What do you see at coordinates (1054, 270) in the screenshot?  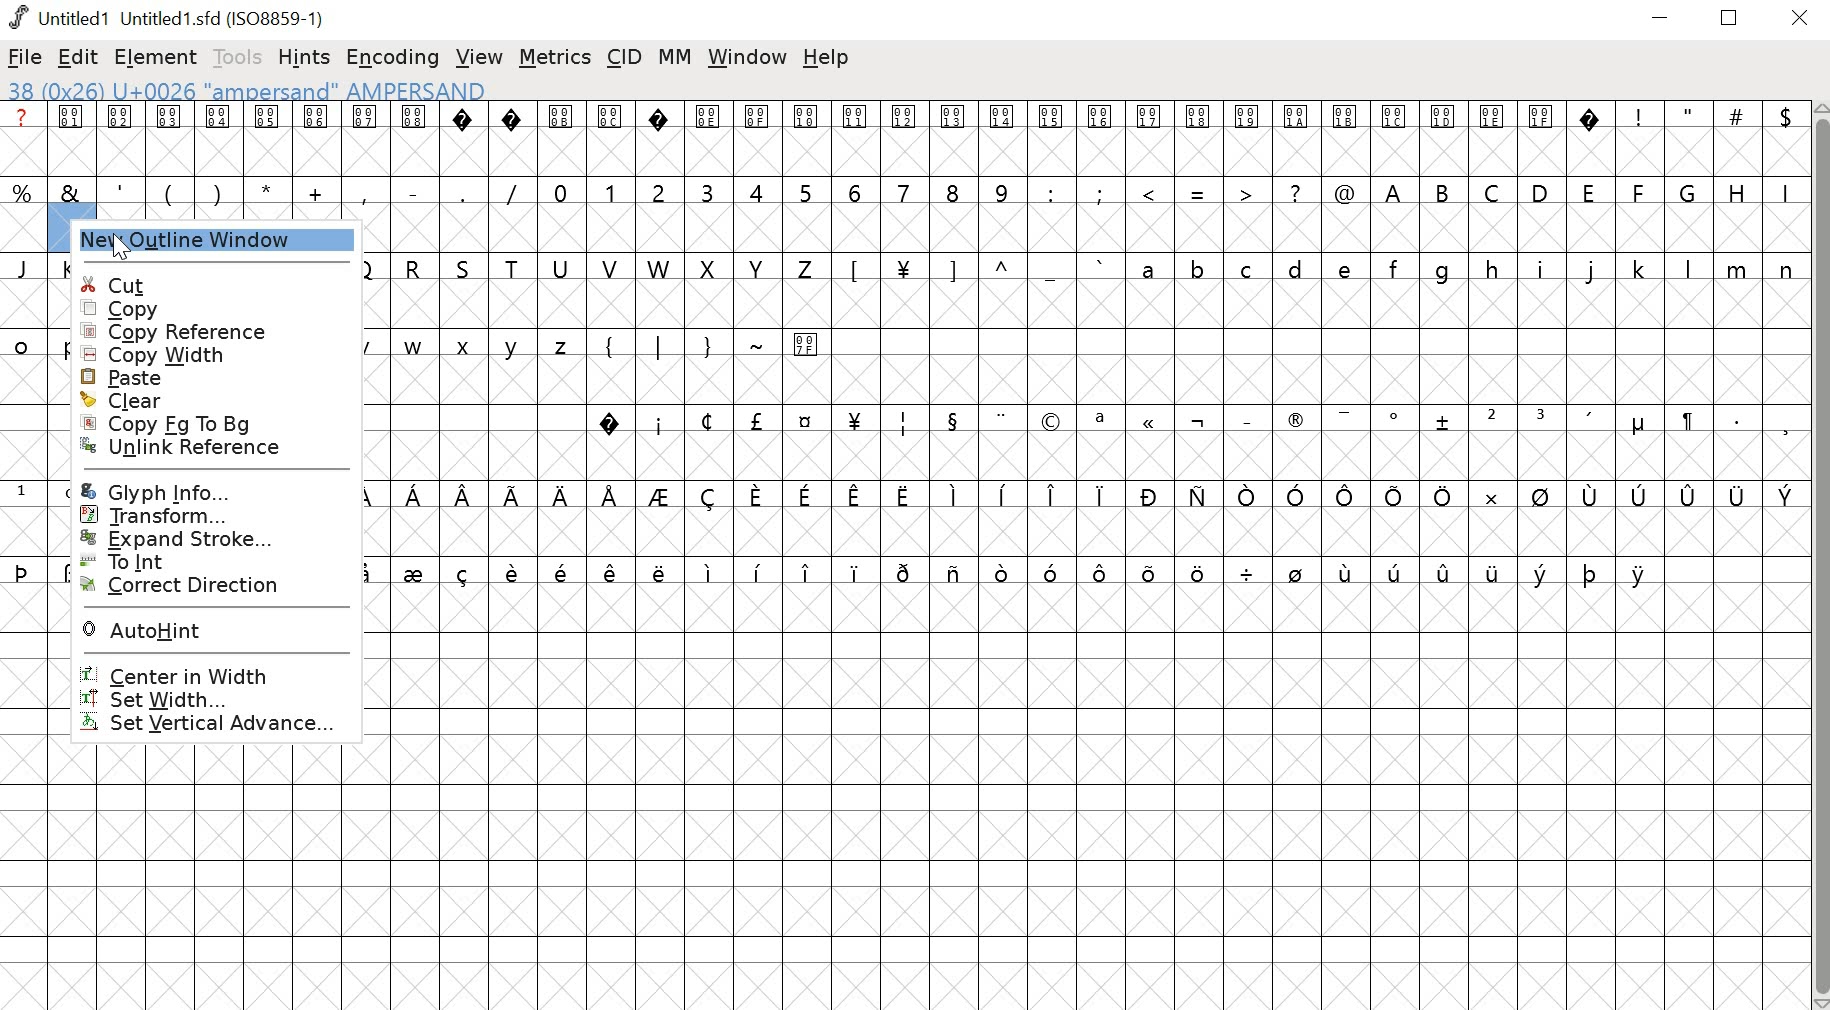 I see `_` at bounding box center [1054, 270].